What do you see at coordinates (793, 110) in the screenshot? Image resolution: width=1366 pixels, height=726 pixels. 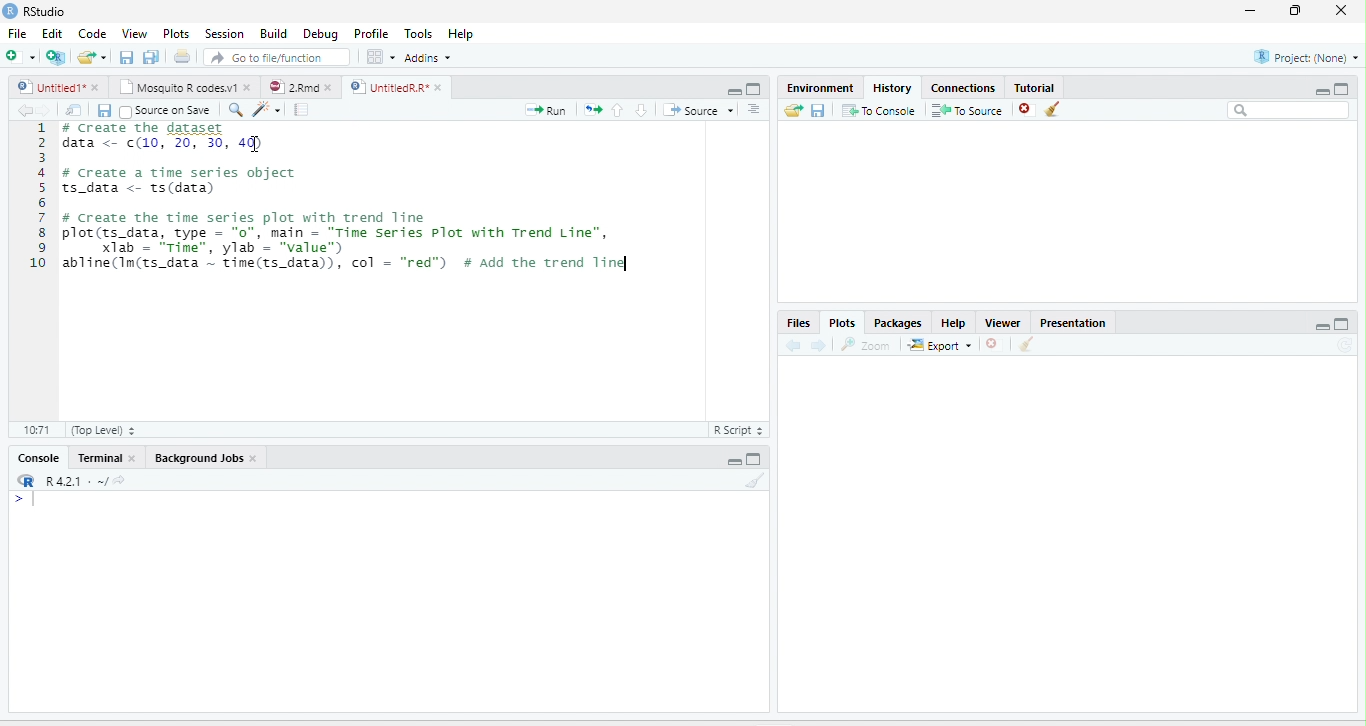 I see `Load history from an existing file` at bounding box center [793, 110].